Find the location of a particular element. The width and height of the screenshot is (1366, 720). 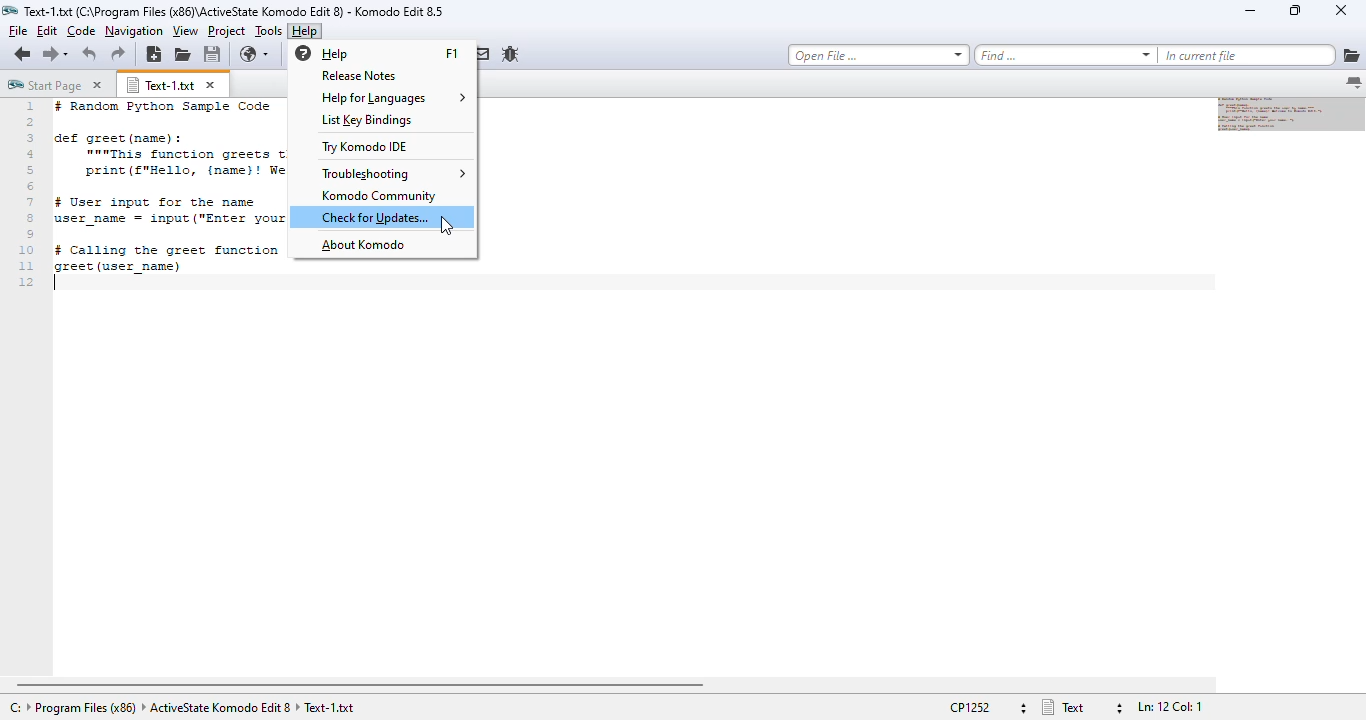

horizontal scroll bar is located at coordinates (361, 685).